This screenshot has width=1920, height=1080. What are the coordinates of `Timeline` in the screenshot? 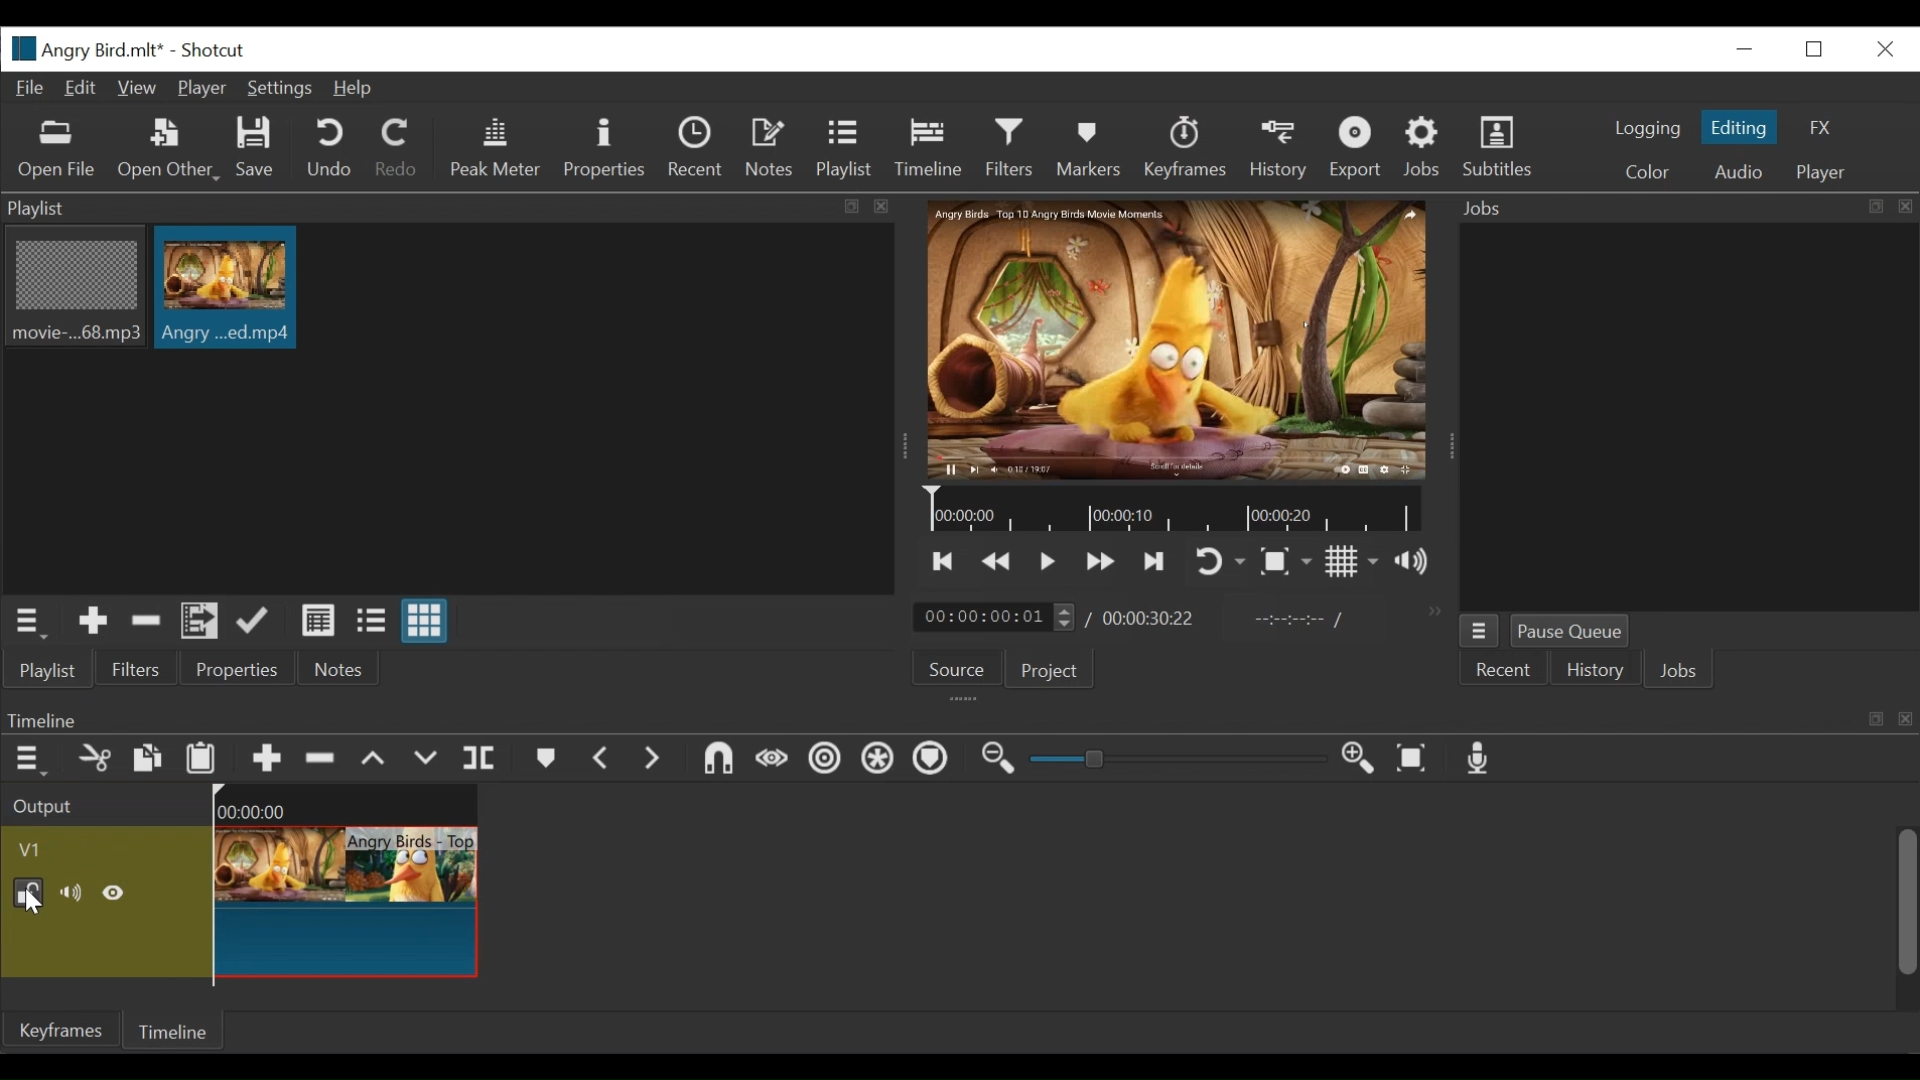 It's located at (928, 149).